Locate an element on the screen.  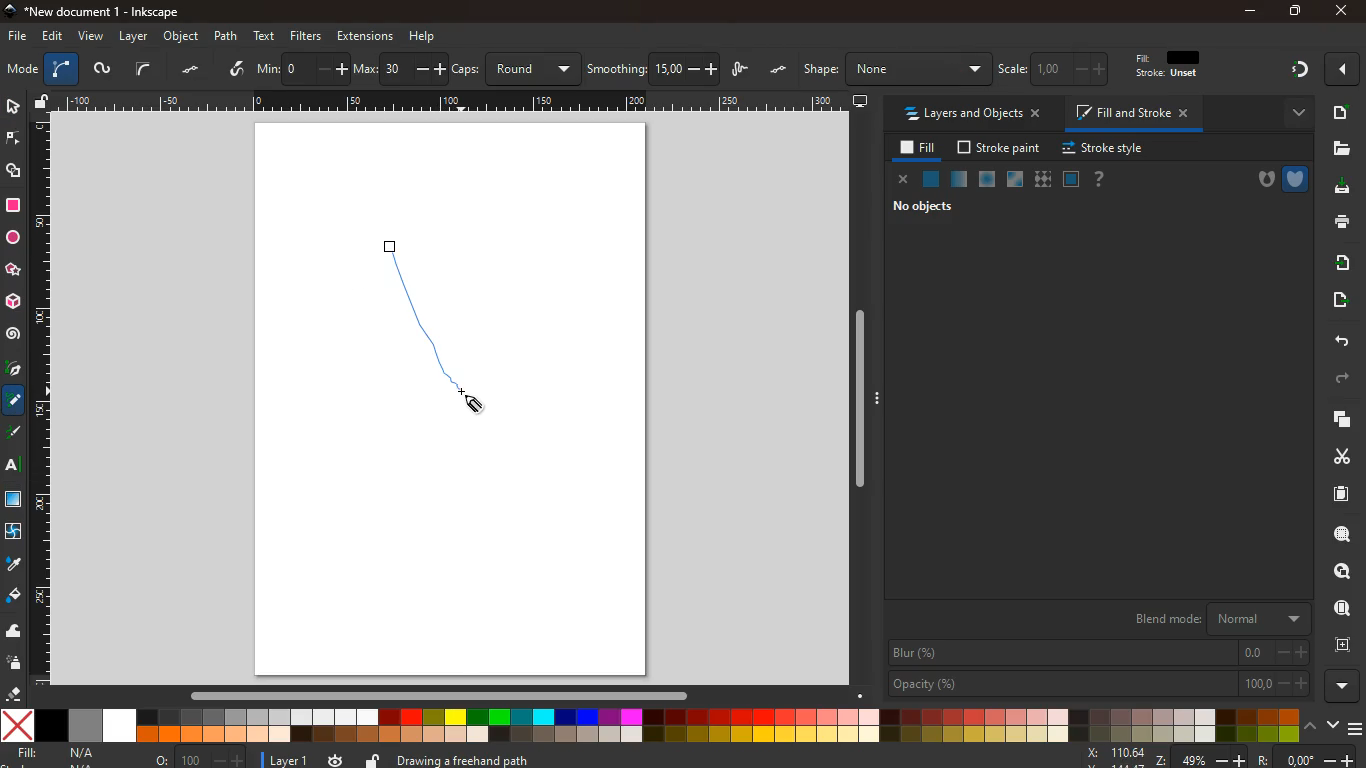
blur is located at coordinates (1100, 653).